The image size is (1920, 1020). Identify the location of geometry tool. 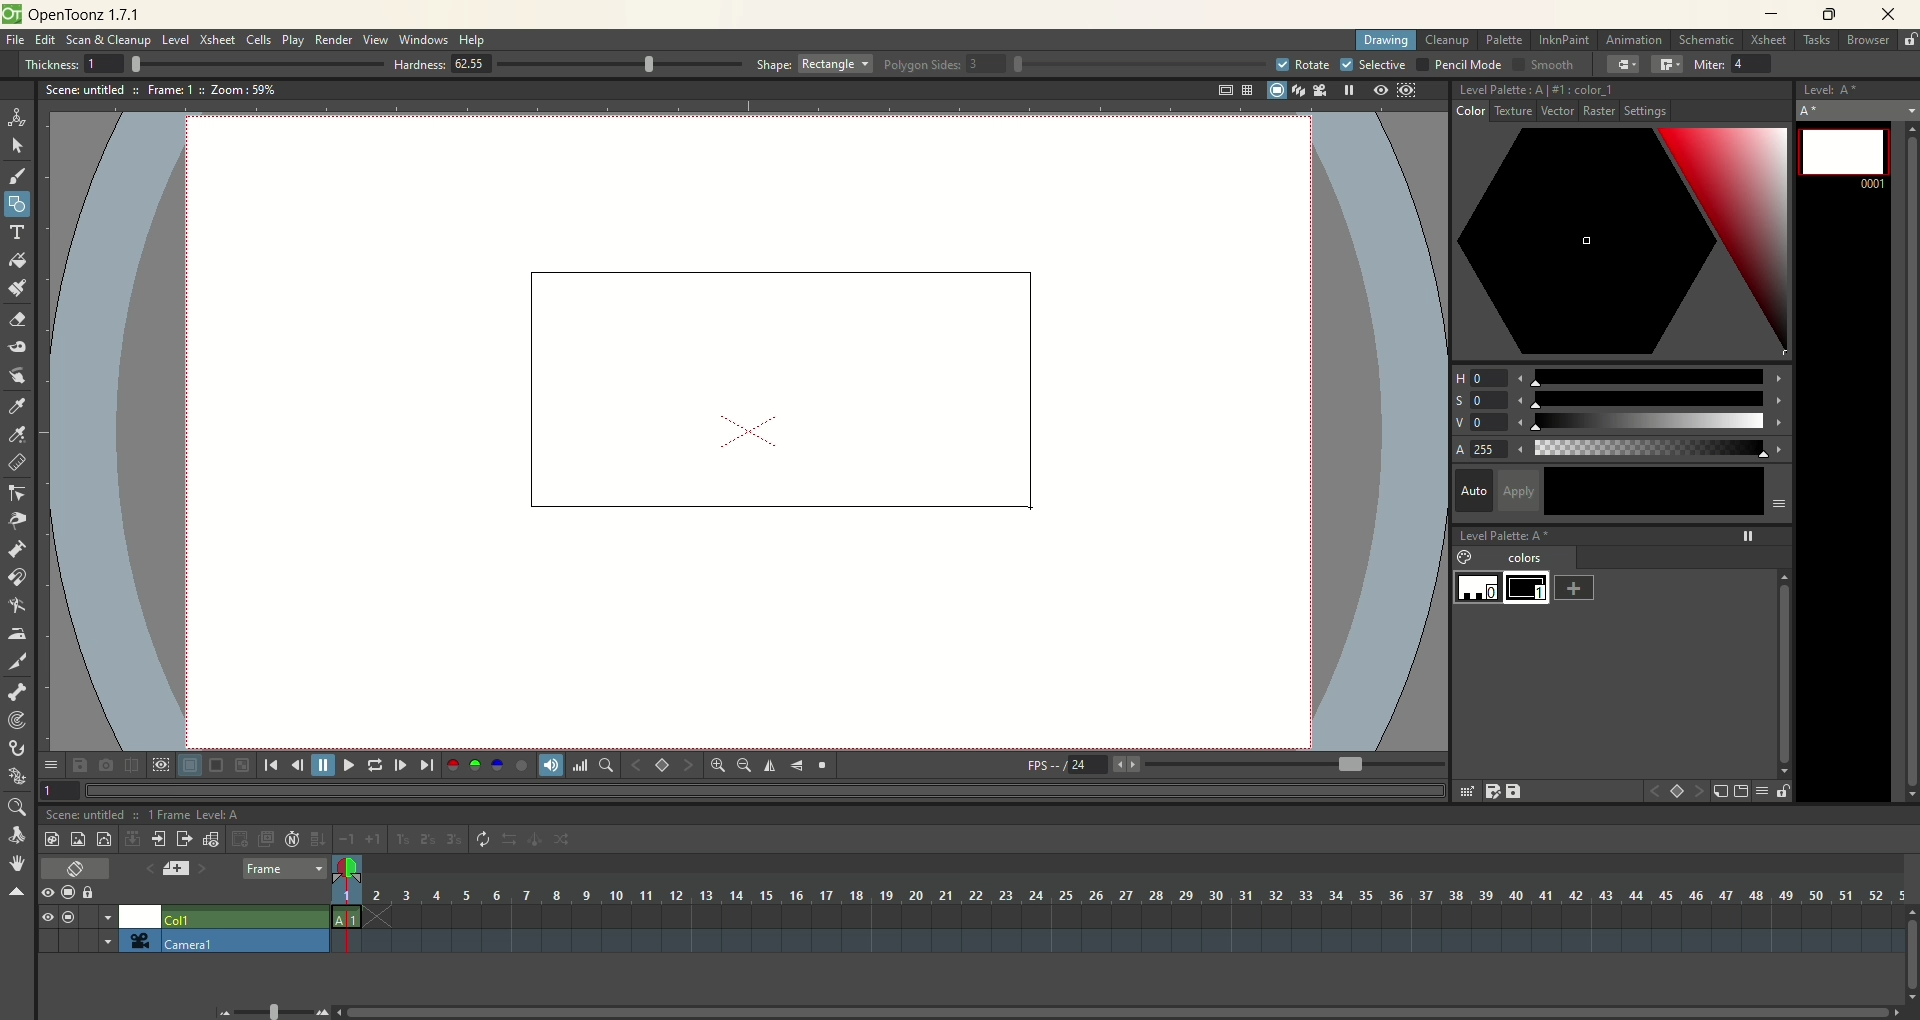
(17, 202).